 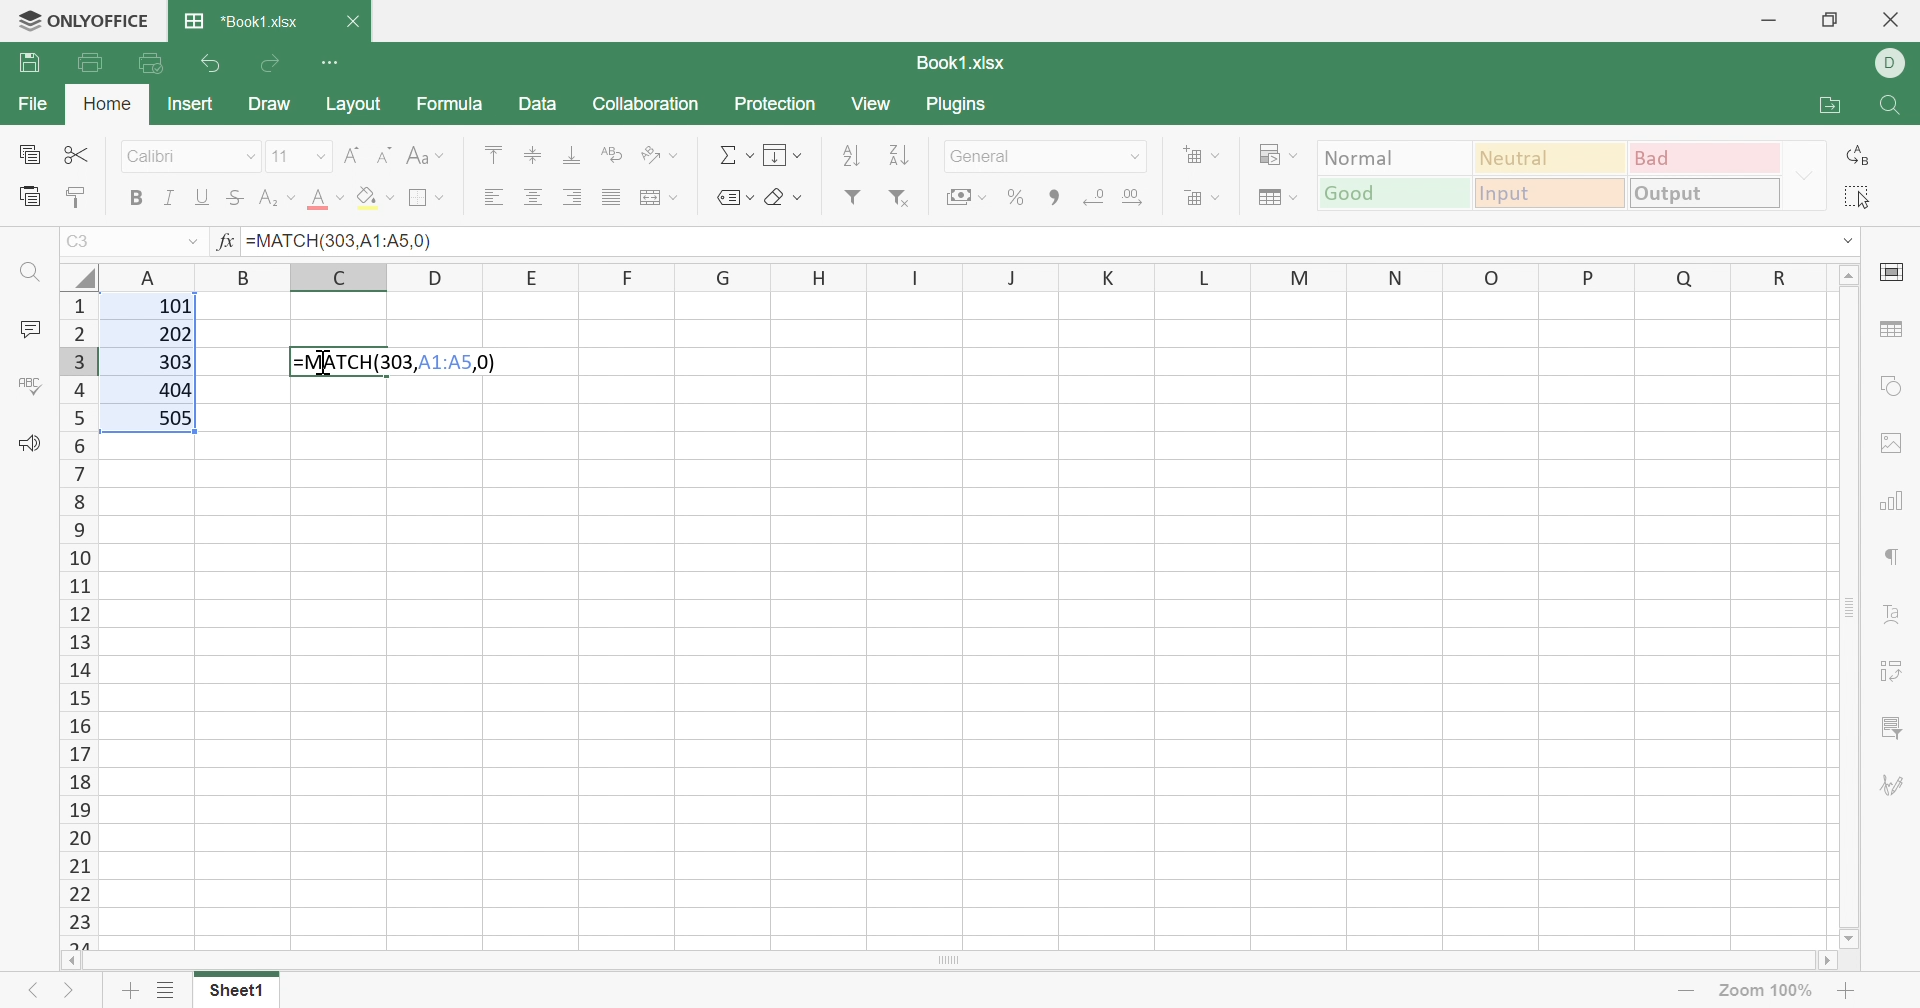 I want to click on =MATCH(303,A1:A5,0), so click(x=398, y=364).